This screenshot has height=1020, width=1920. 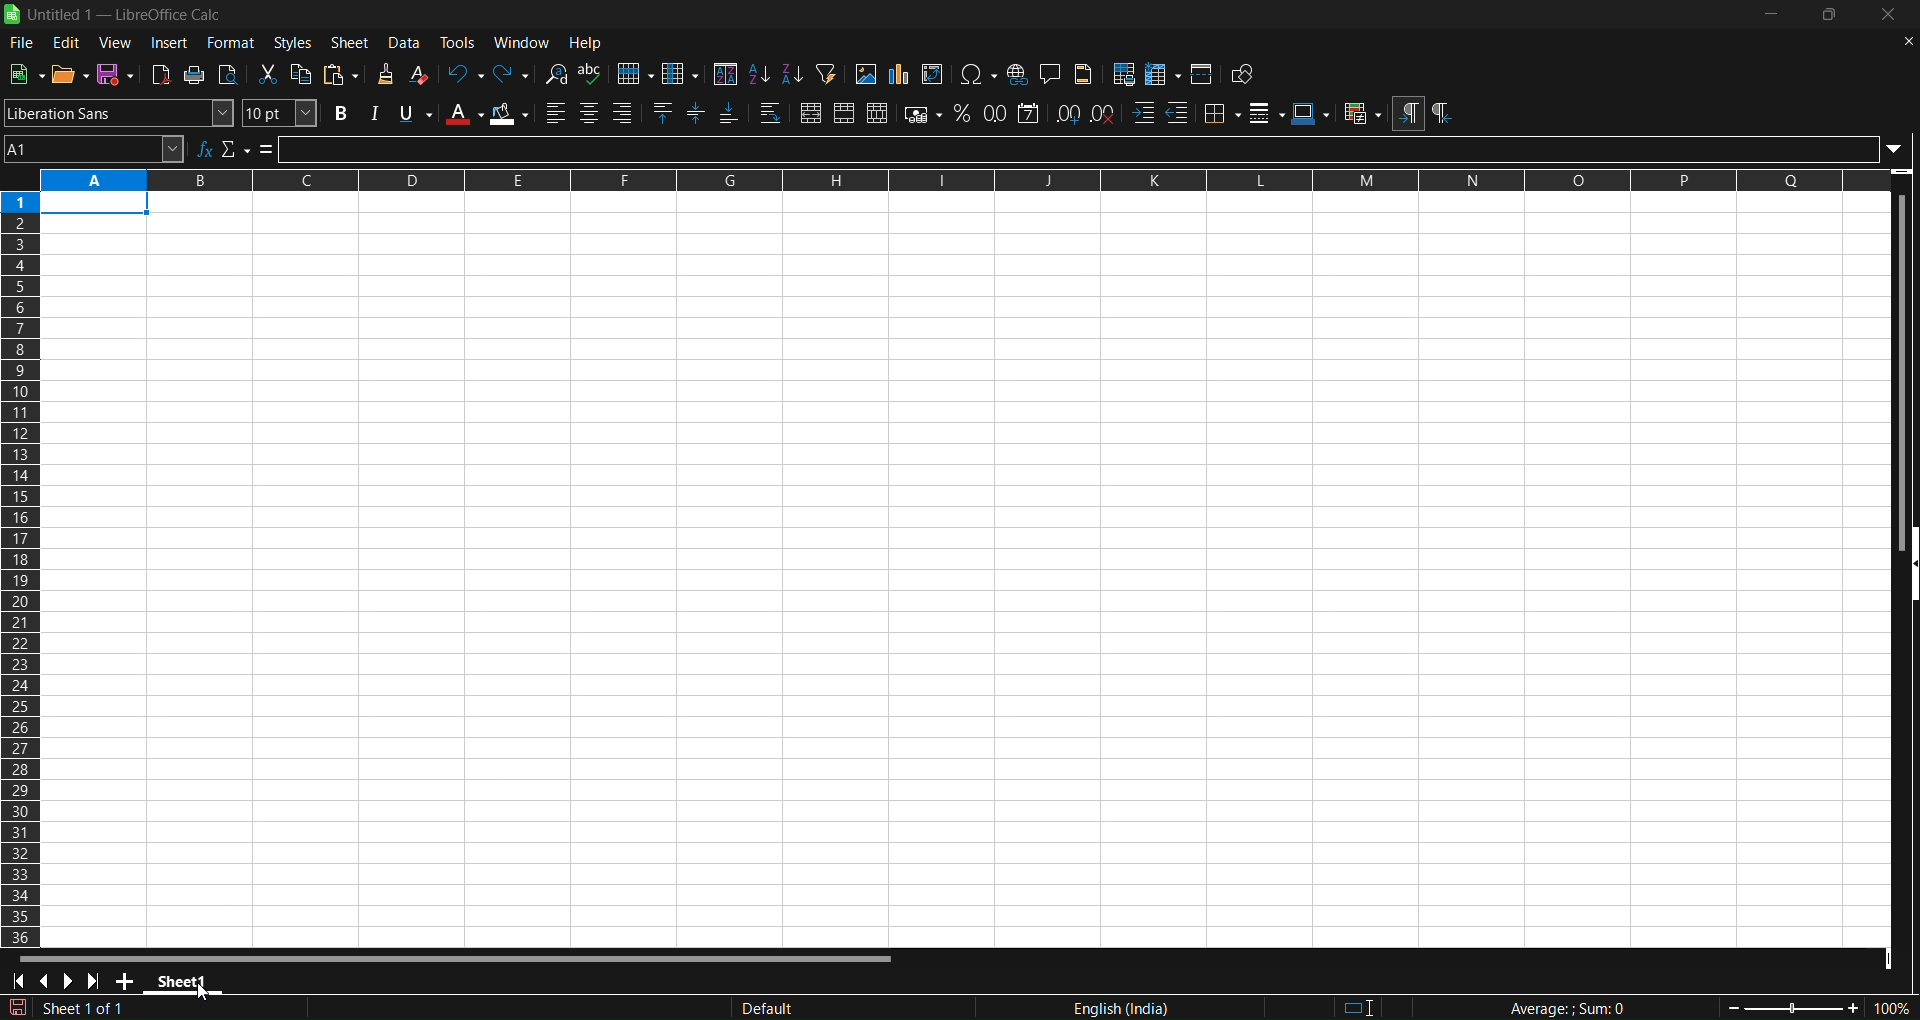 I want to click on standard selection, so click(x=1371, y=1005).